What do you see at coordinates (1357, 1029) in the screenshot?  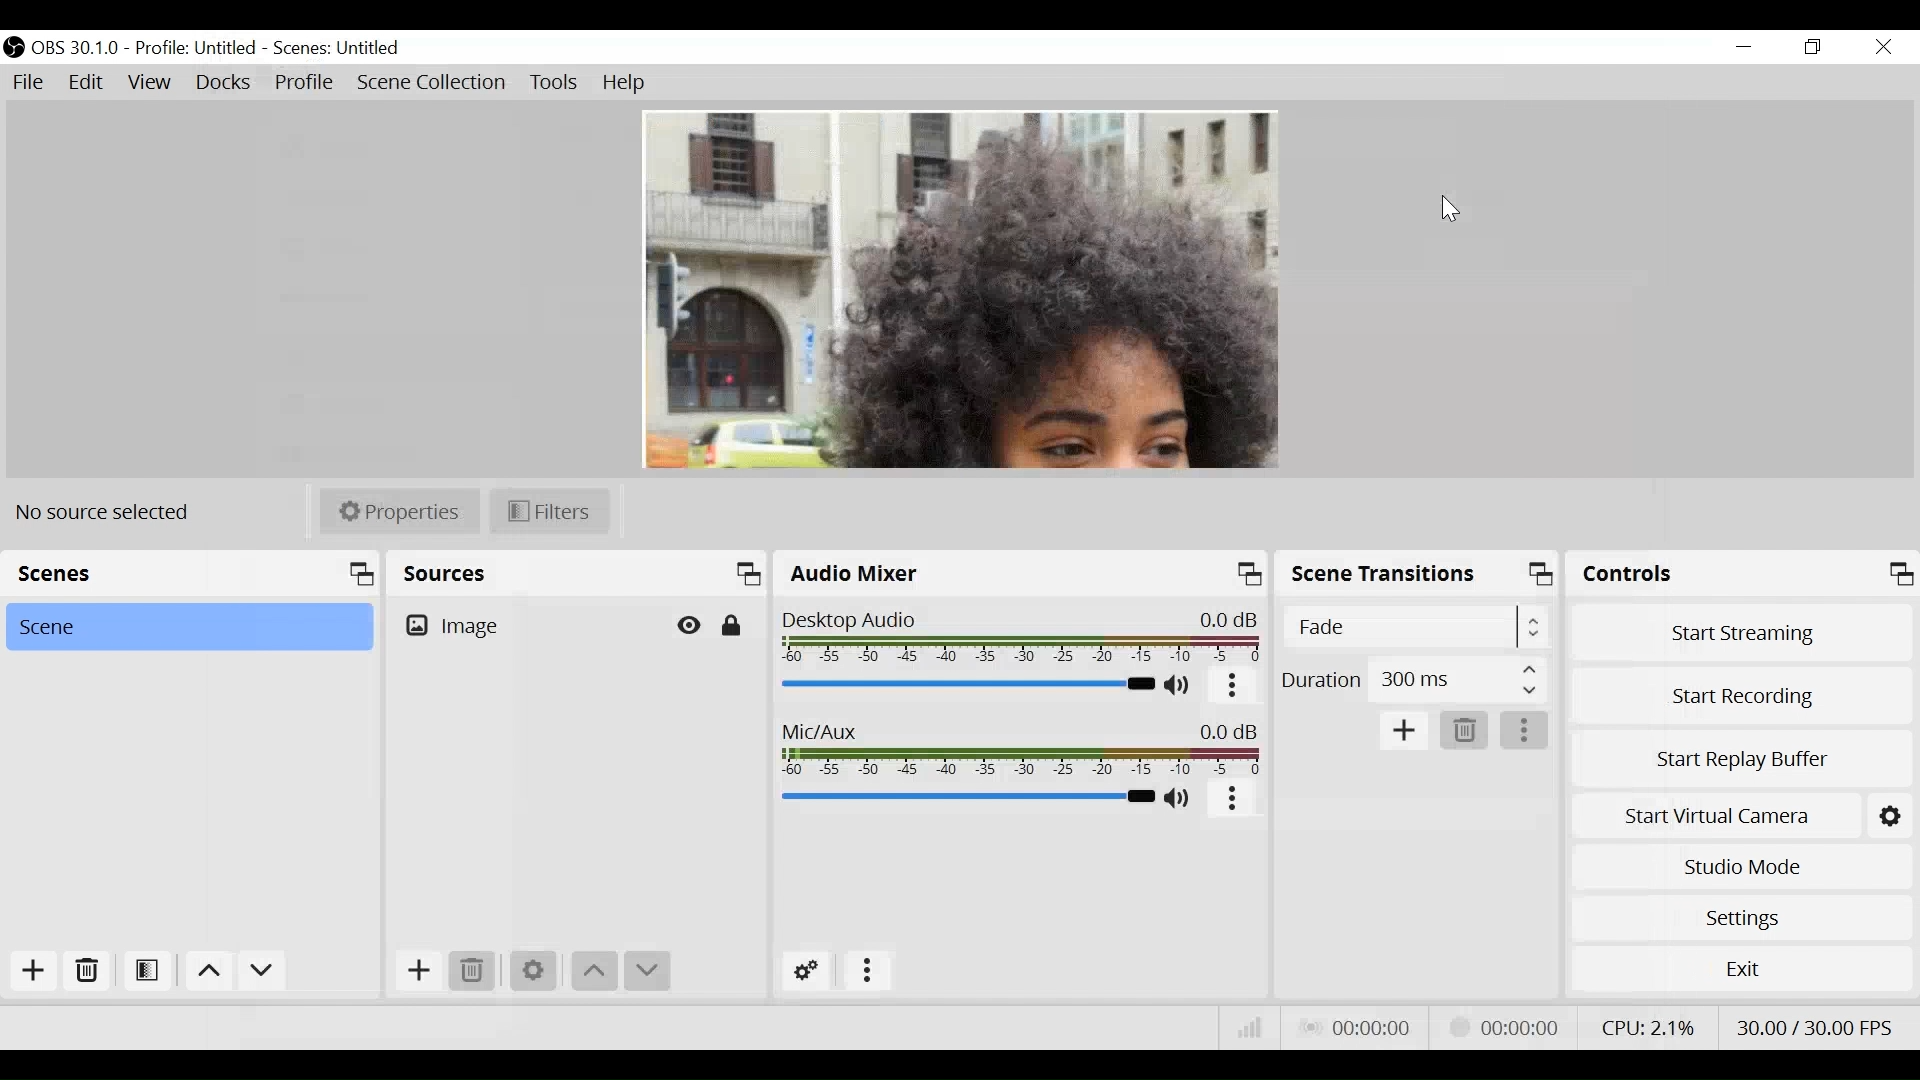 I see `00:00:00` at bounding box center [1357, 1029].